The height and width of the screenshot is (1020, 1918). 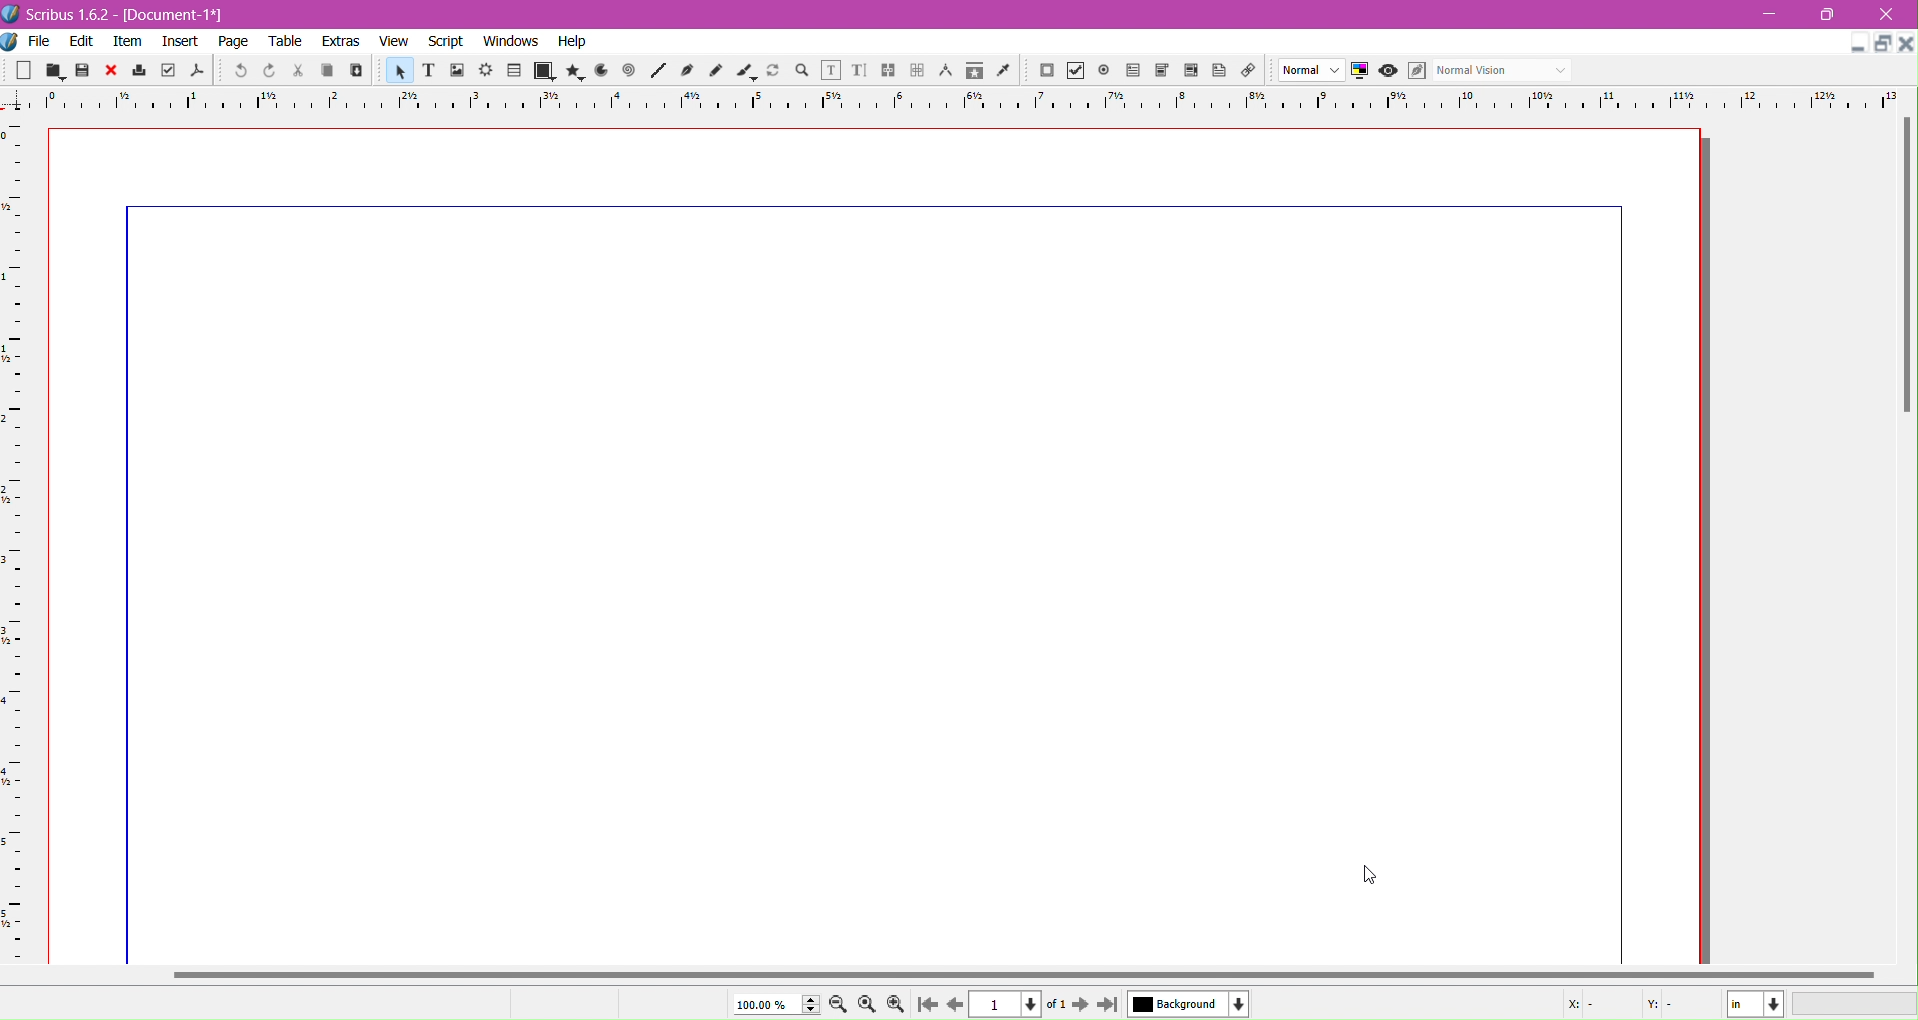 What do you see at coordinates (1852, 47) in the screenshot?
I see `minimize document` at bounding box center [1852, 47].